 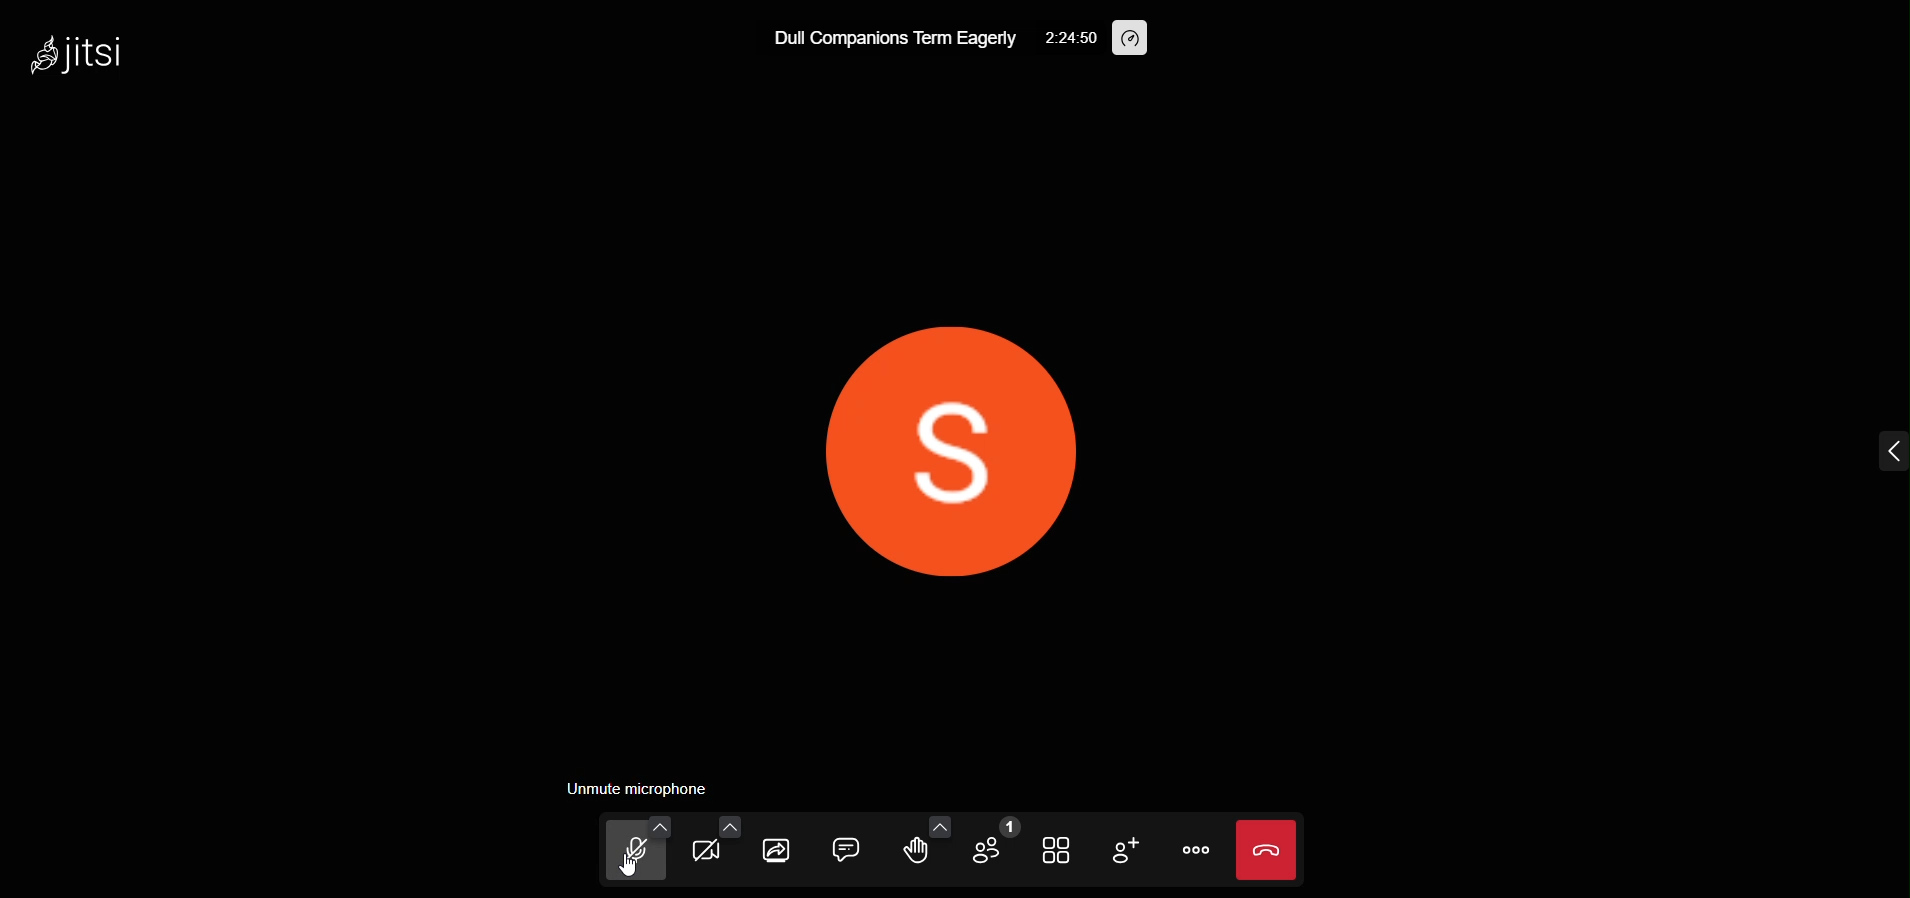 I want to click on camera off, so click(x=713, y=850).